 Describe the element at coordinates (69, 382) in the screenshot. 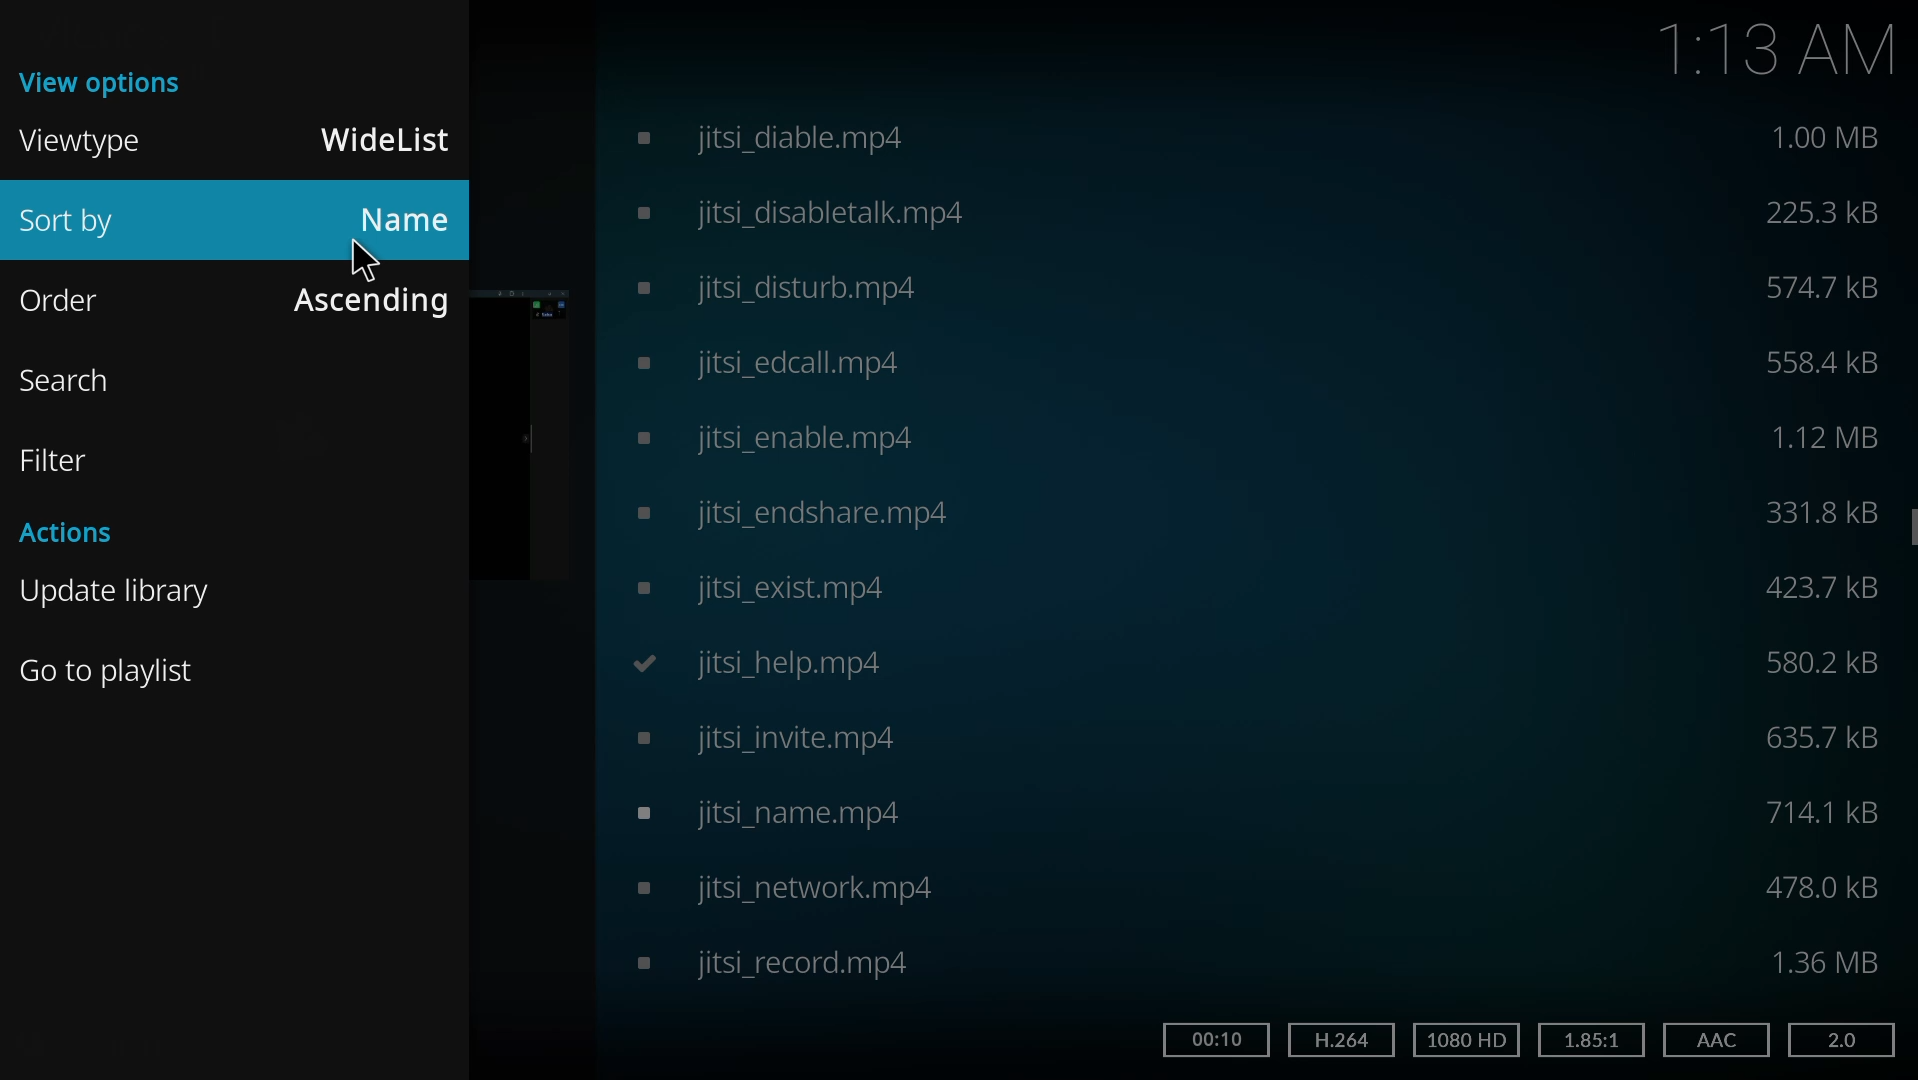

I see `search` at that location.